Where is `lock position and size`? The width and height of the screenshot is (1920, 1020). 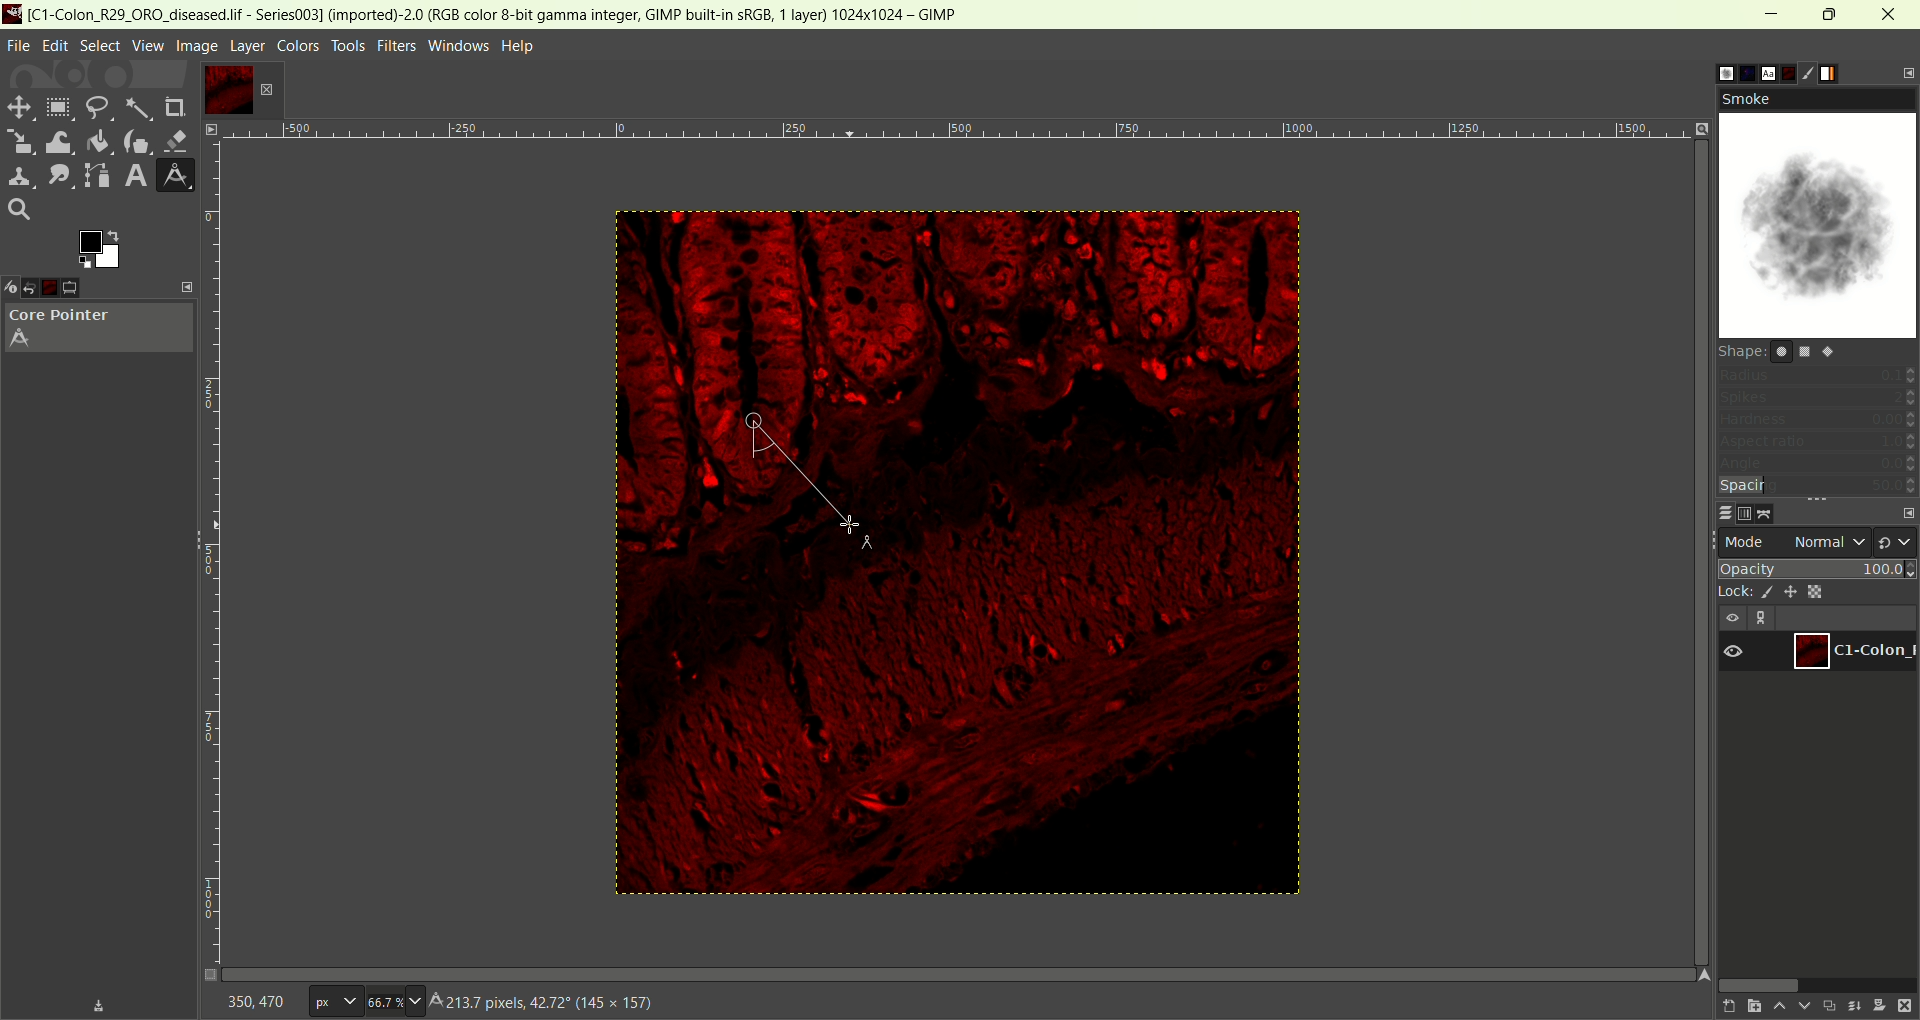 lock position and size is located at coordinates (1789, 591).